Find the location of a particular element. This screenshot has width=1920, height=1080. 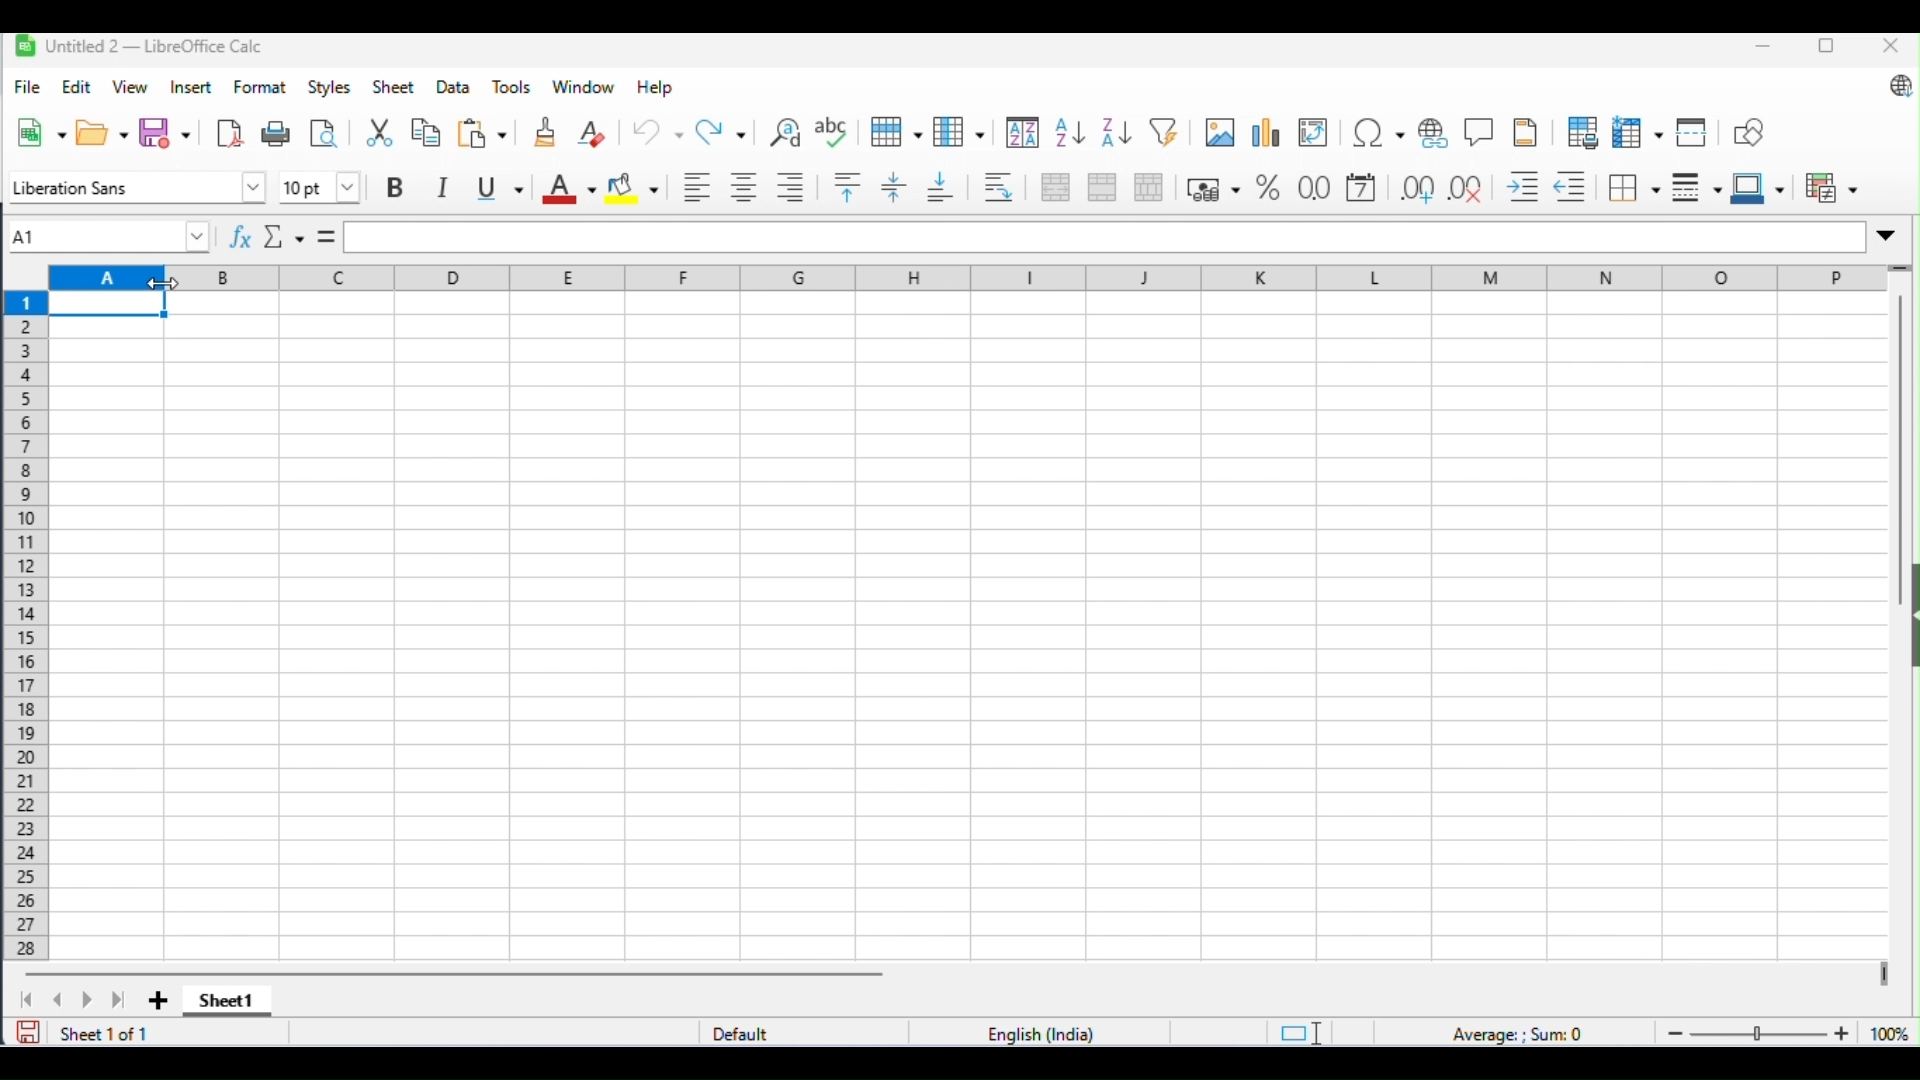

increase indent is located at coordinates (1524, 187).